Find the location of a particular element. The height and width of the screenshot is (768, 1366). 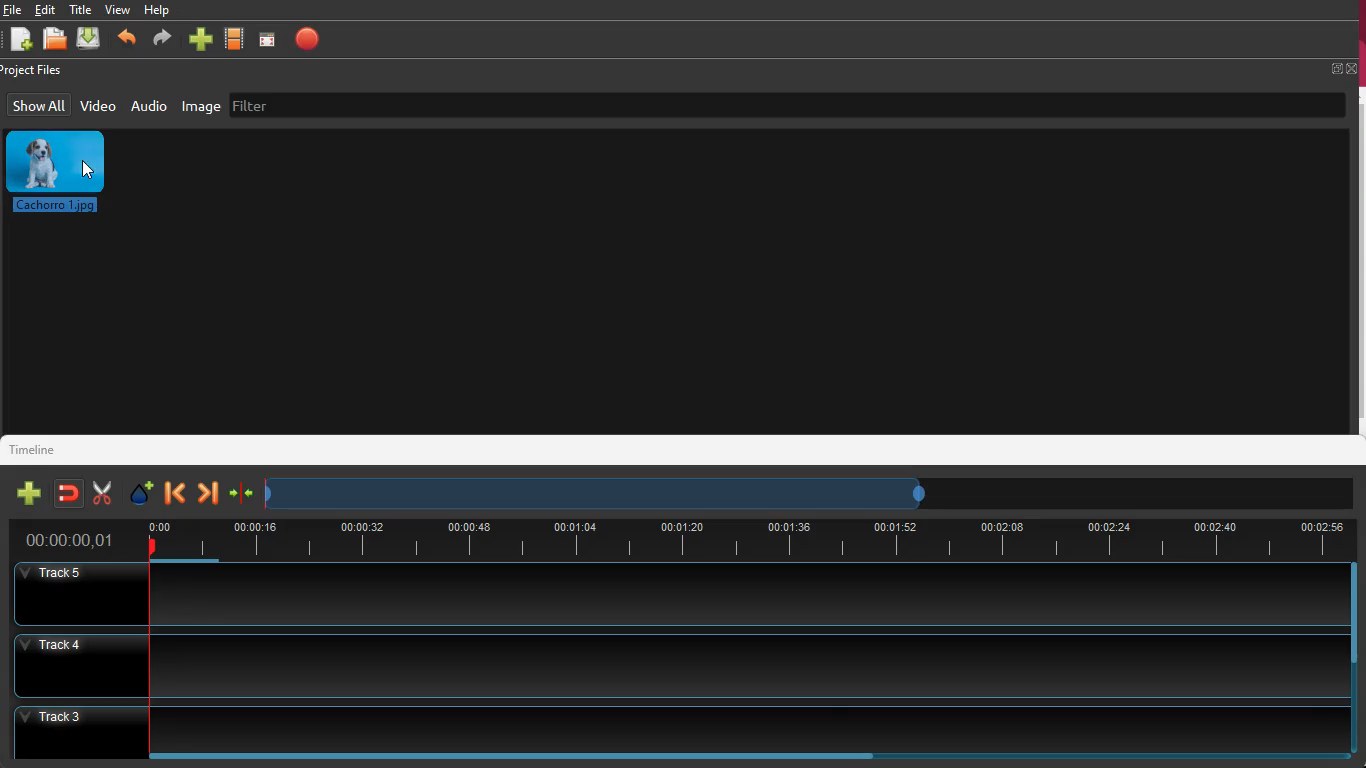

image is located at coordinates (201, 107).